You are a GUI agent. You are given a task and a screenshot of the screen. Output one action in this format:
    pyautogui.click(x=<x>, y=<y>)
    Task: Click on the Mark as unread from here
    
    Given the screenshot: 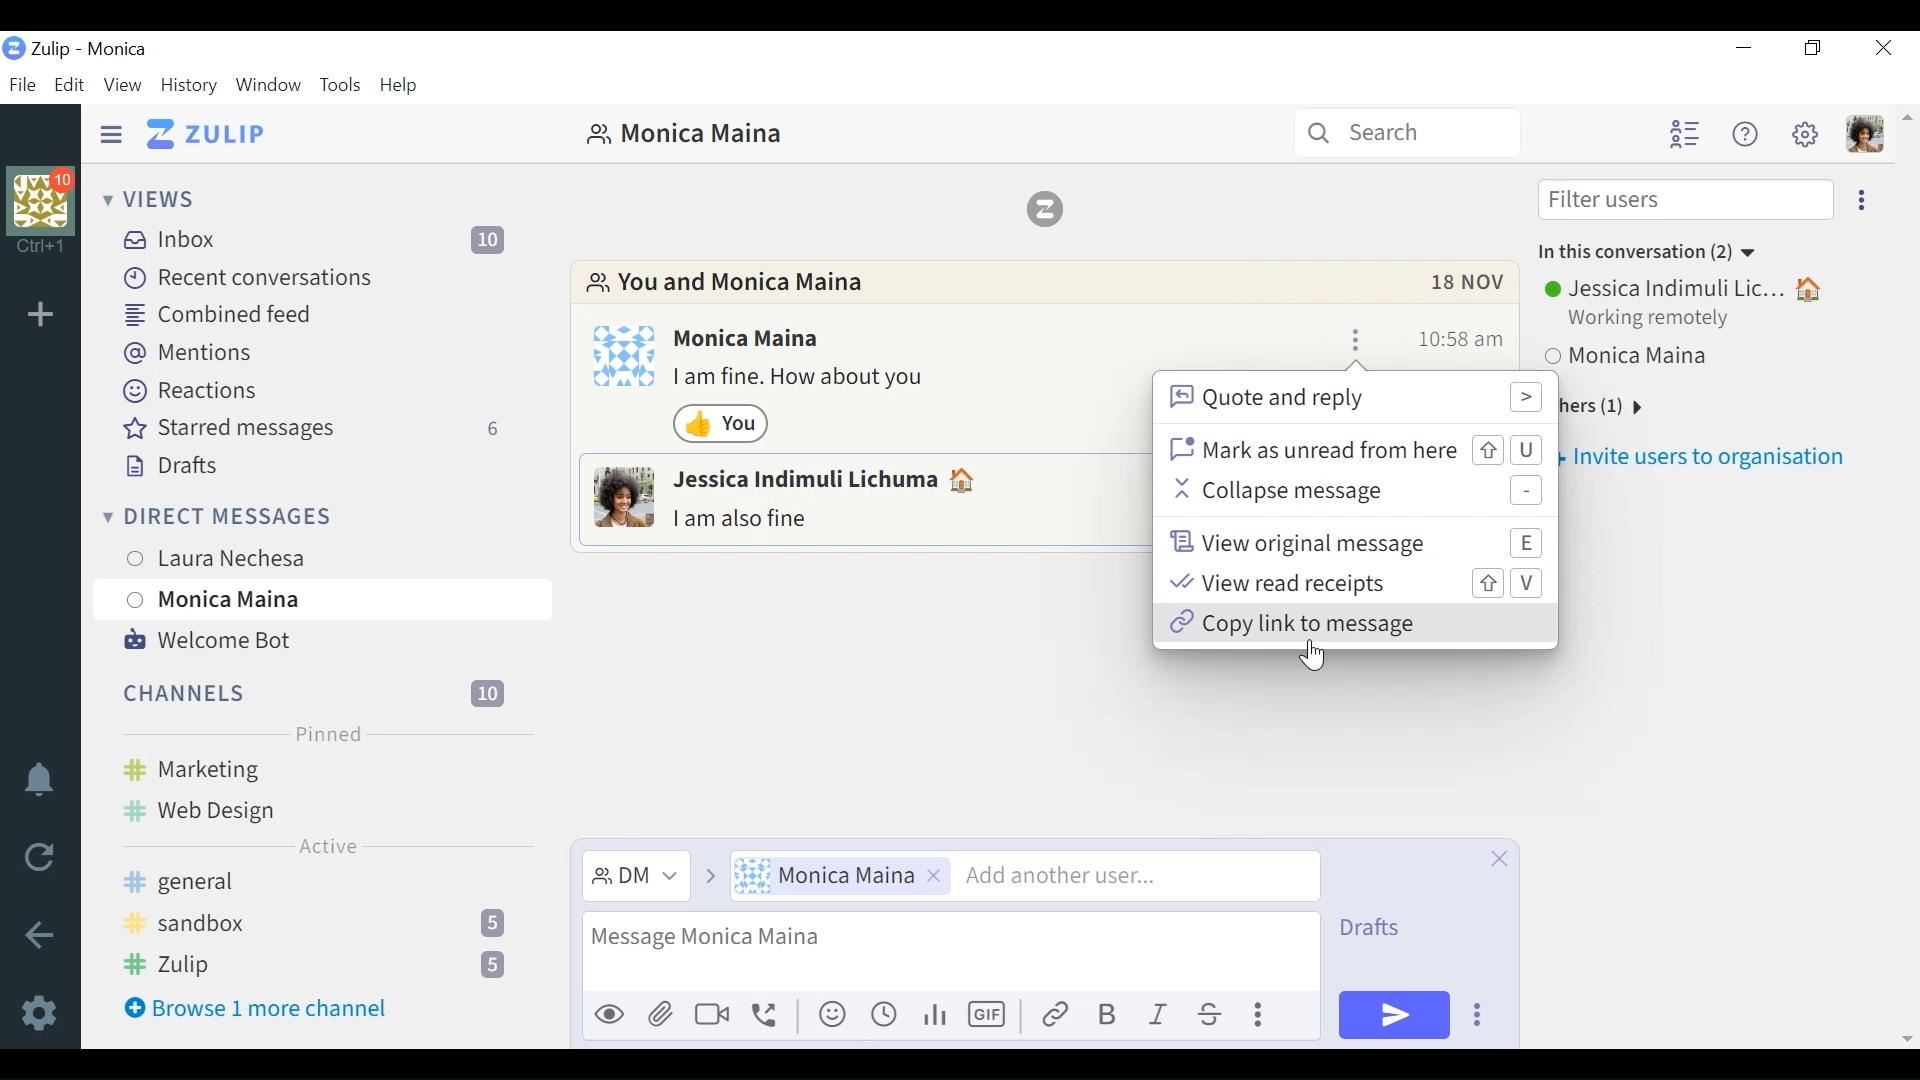 What is the action you would take?
    pyautogui.click(x=1353, y=449)
    